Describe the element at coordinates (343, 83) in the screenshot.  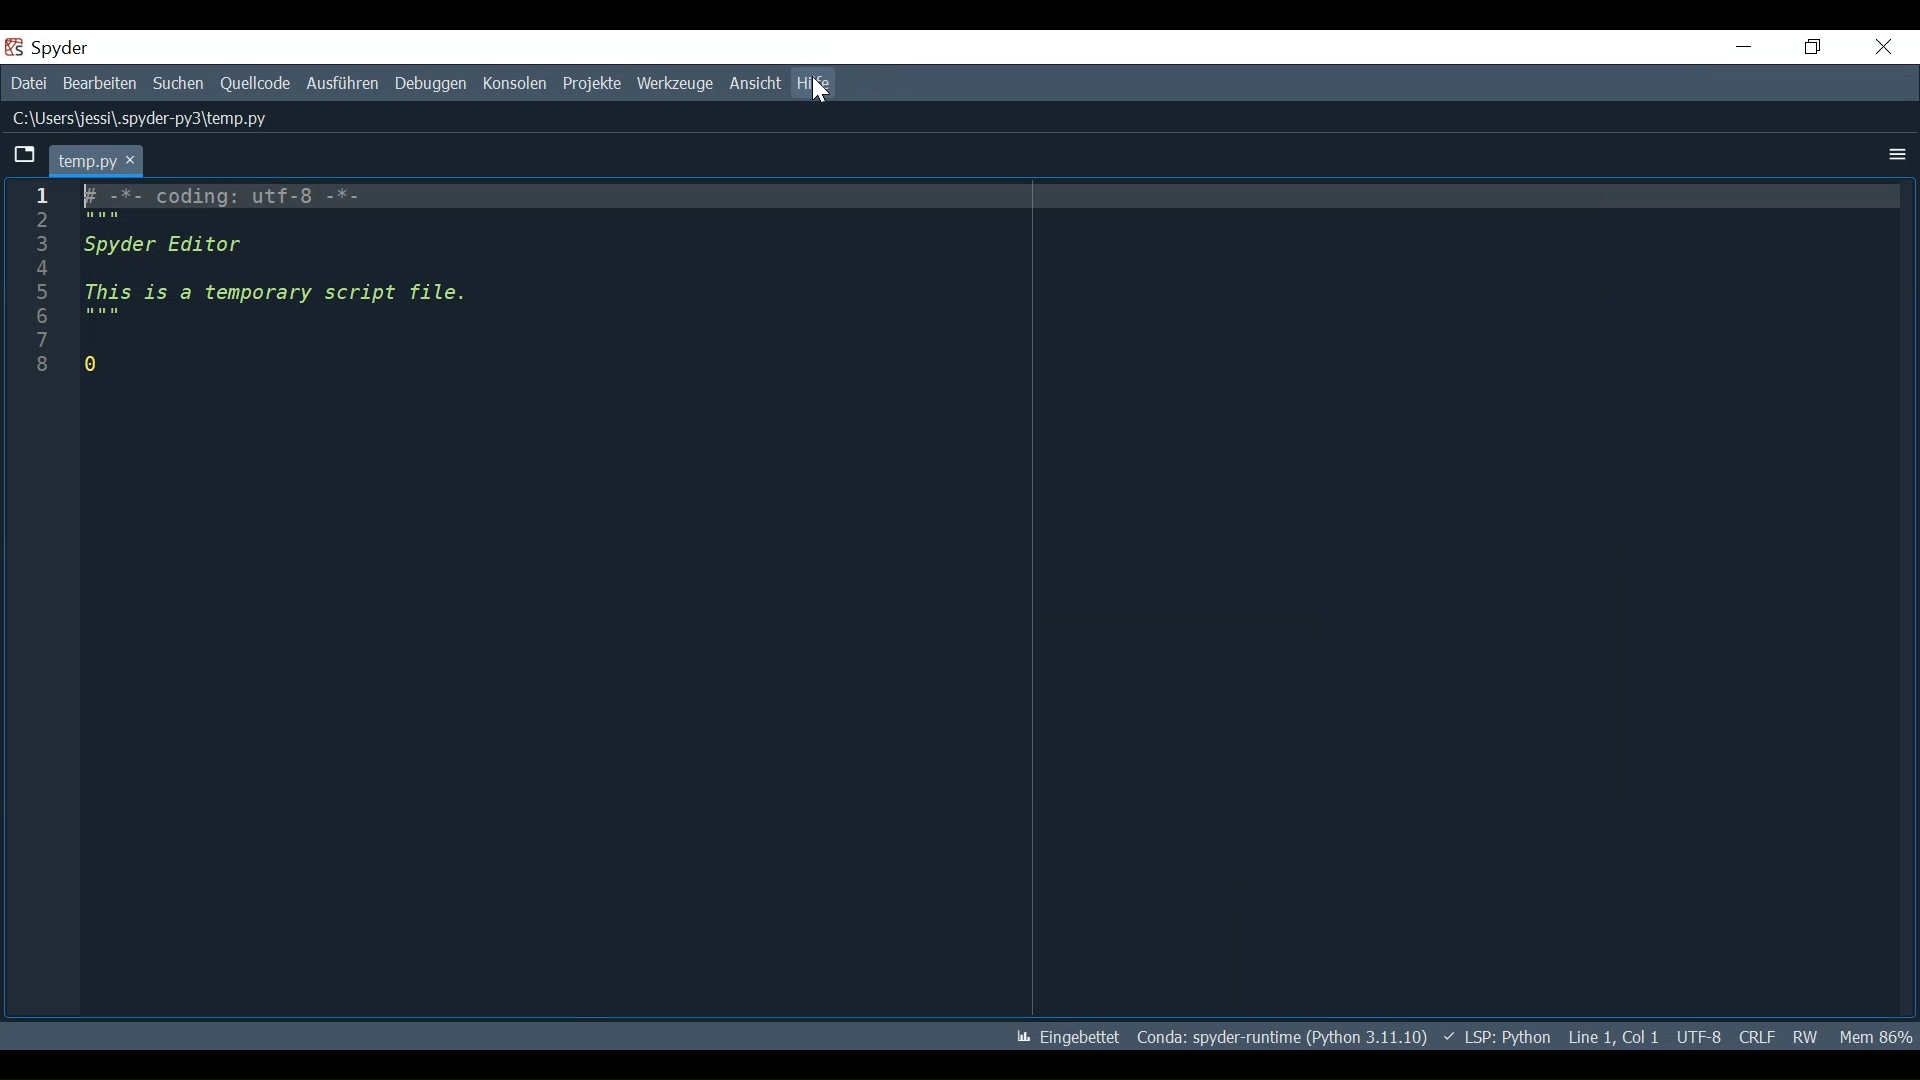
I see `Run` at that location.